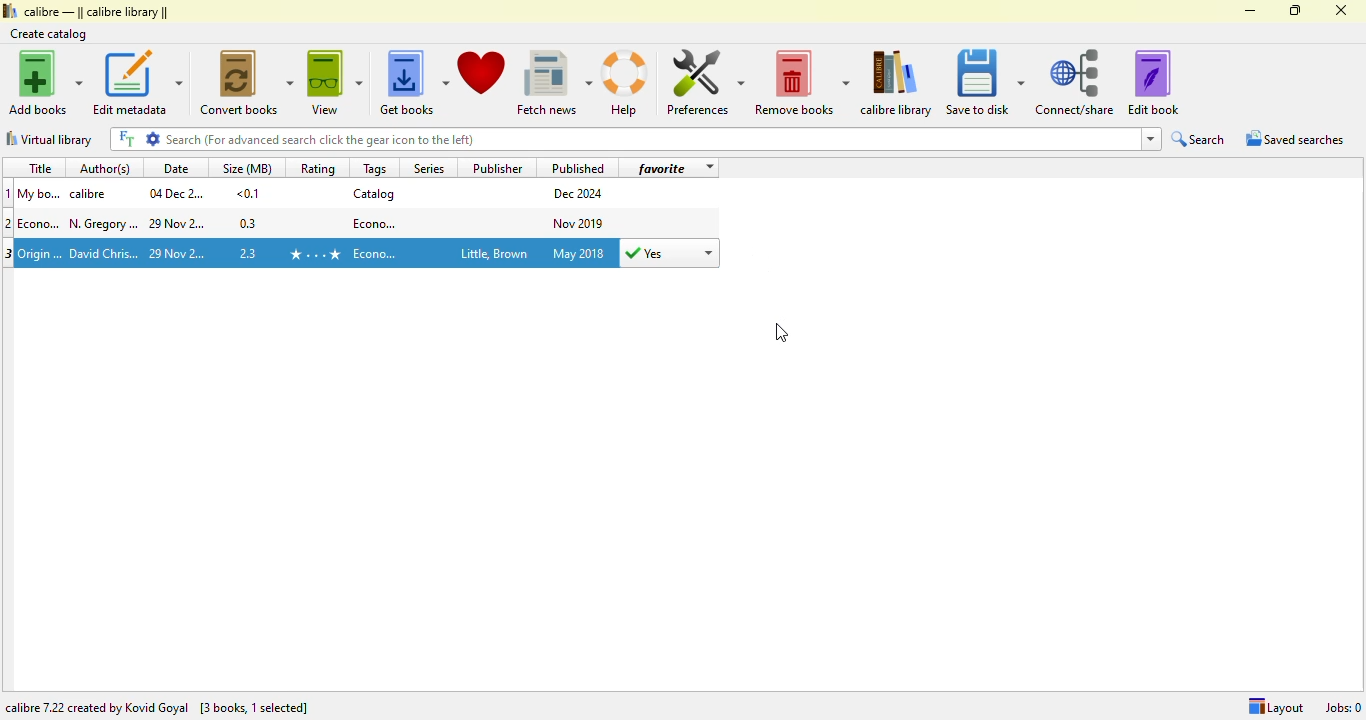 The height and width of the screenshot is (720, 1366). I want to click on maximize, so click(1296, 10).